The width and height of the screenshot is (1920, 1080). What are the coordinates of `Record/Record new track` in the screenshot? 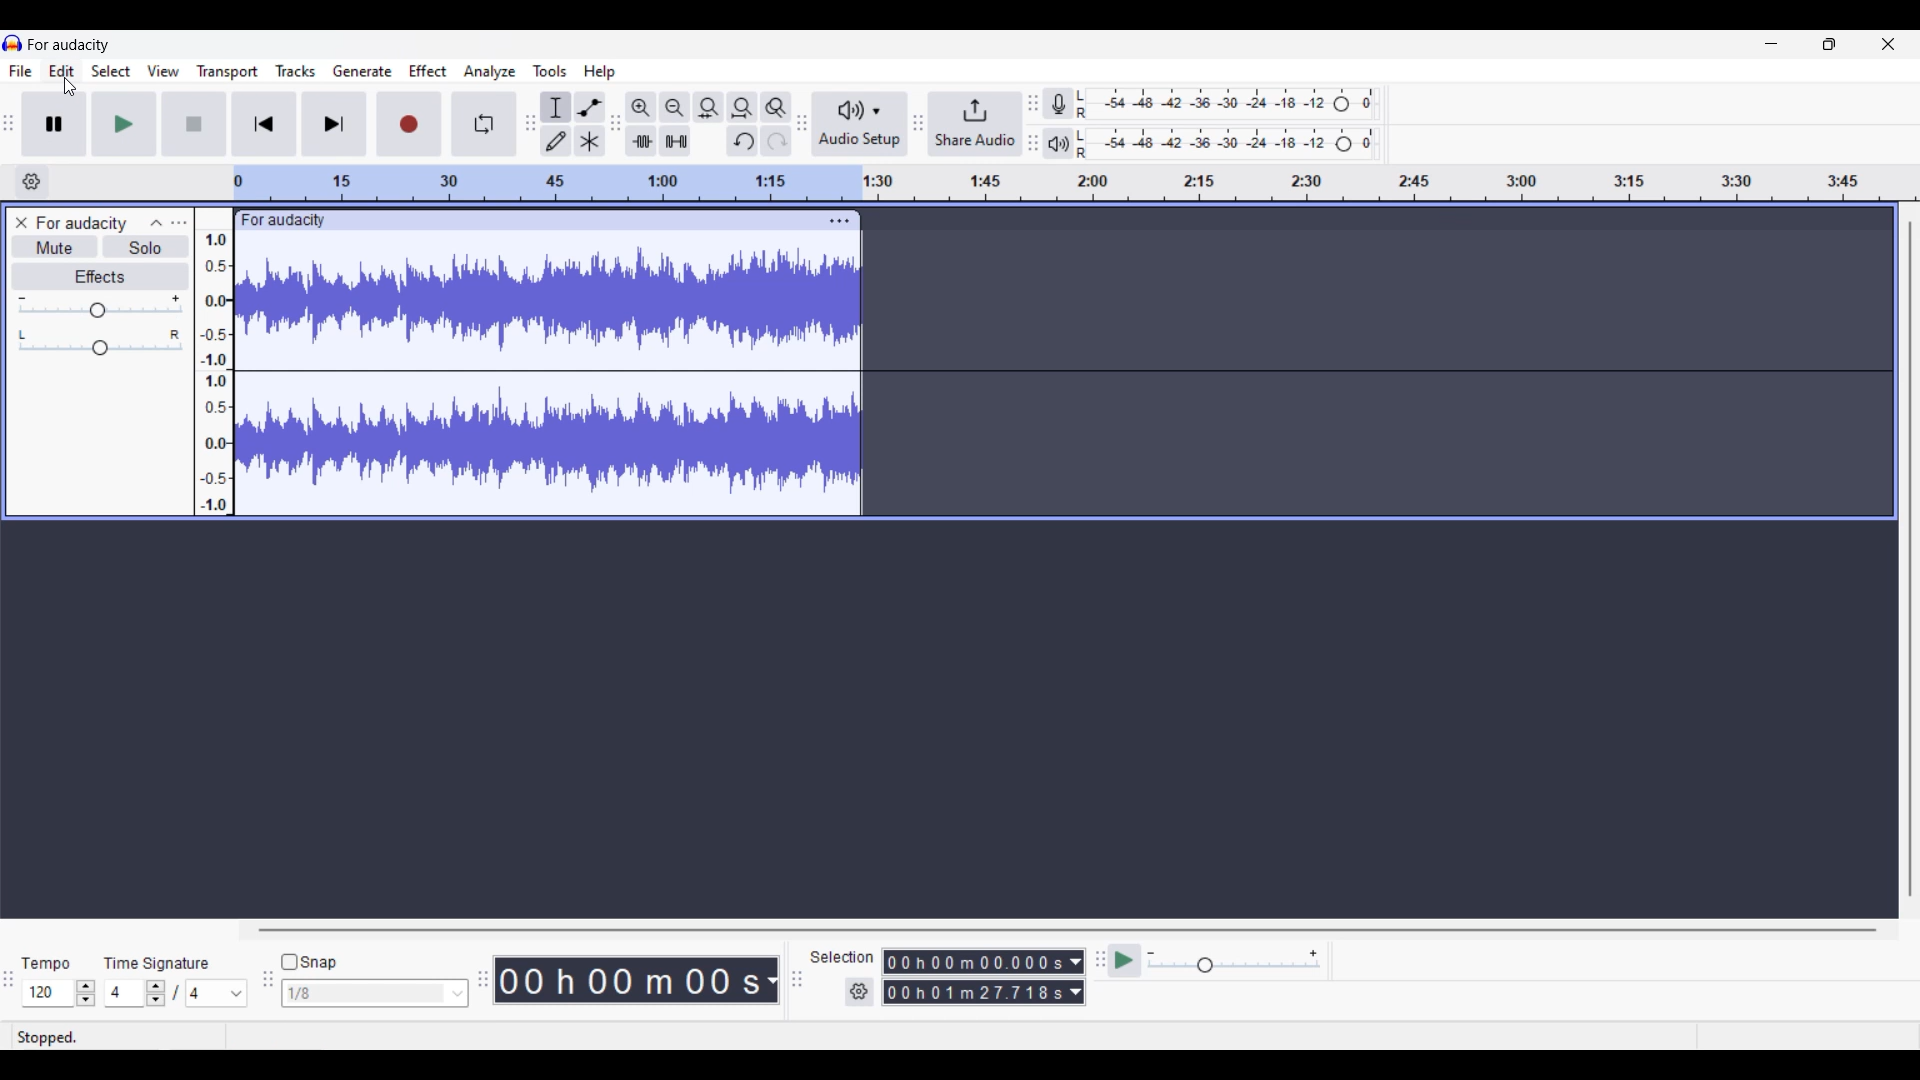 It's located at (410, 125).